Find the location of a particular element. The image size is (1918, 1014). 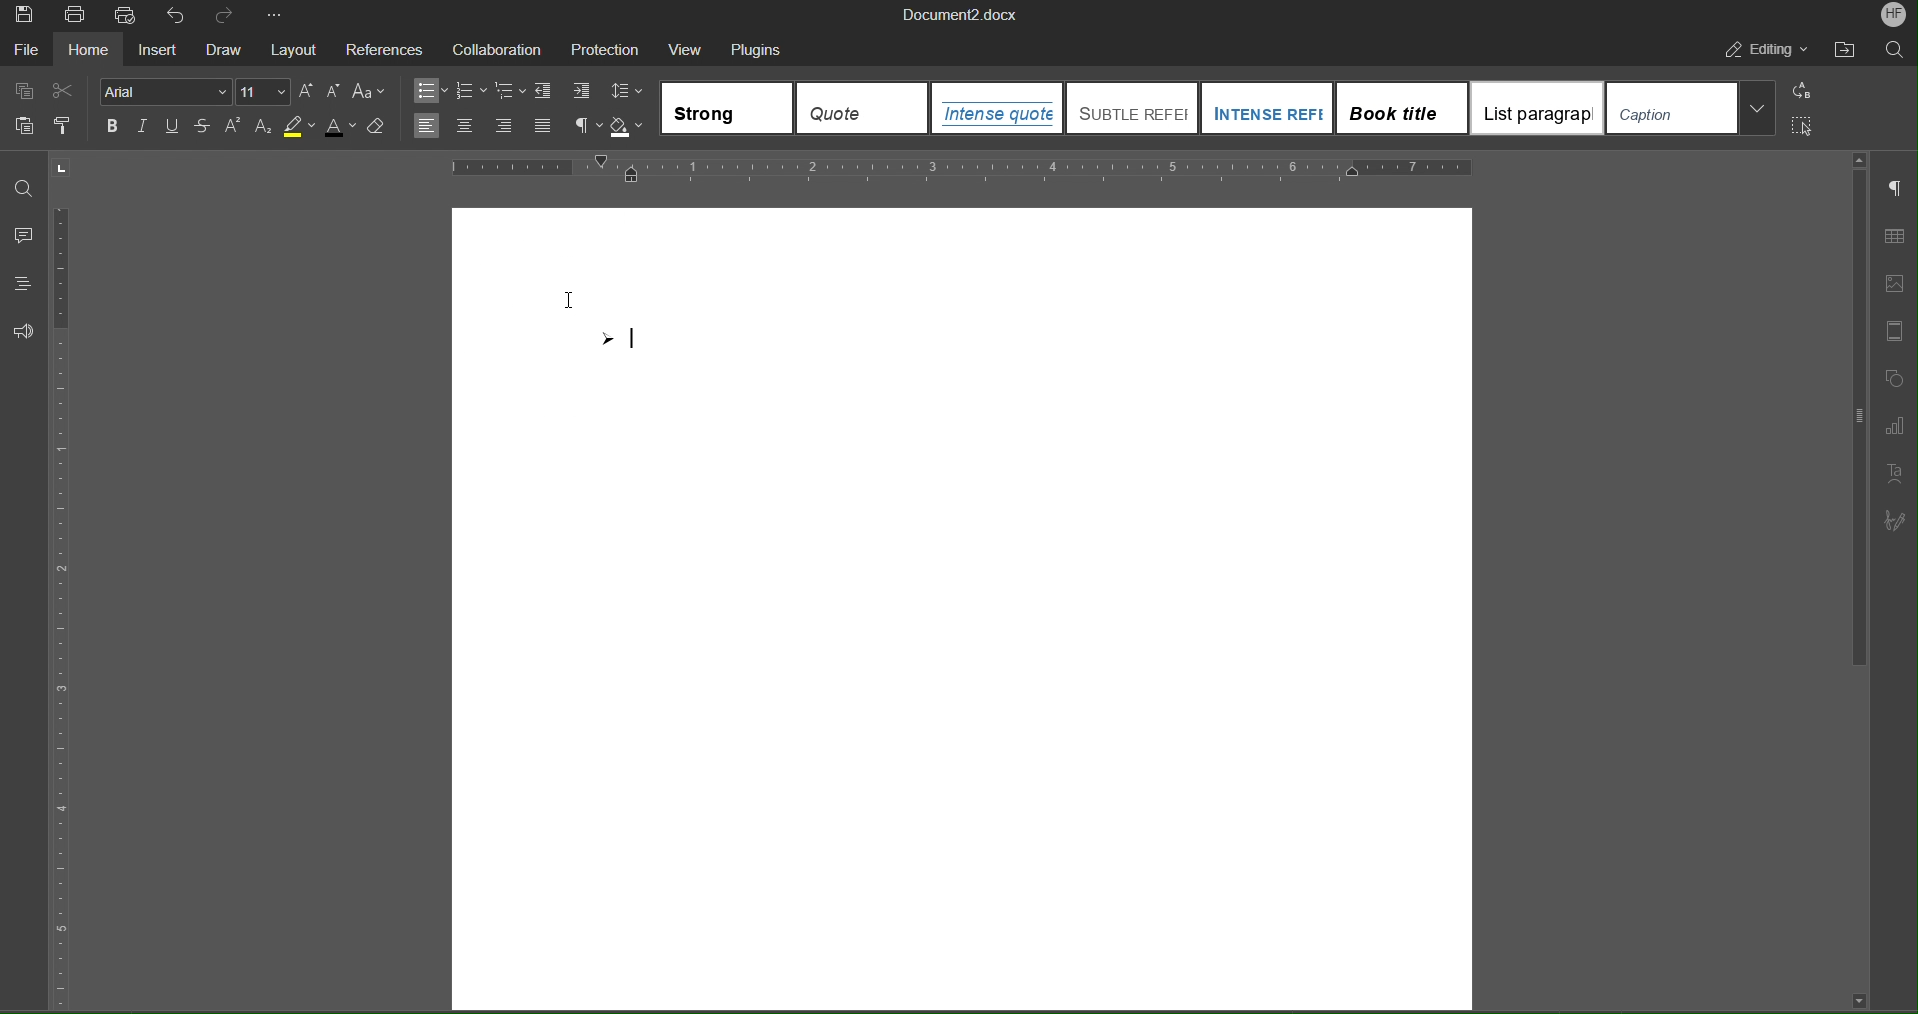

Print is located at coordinates (76, 18).